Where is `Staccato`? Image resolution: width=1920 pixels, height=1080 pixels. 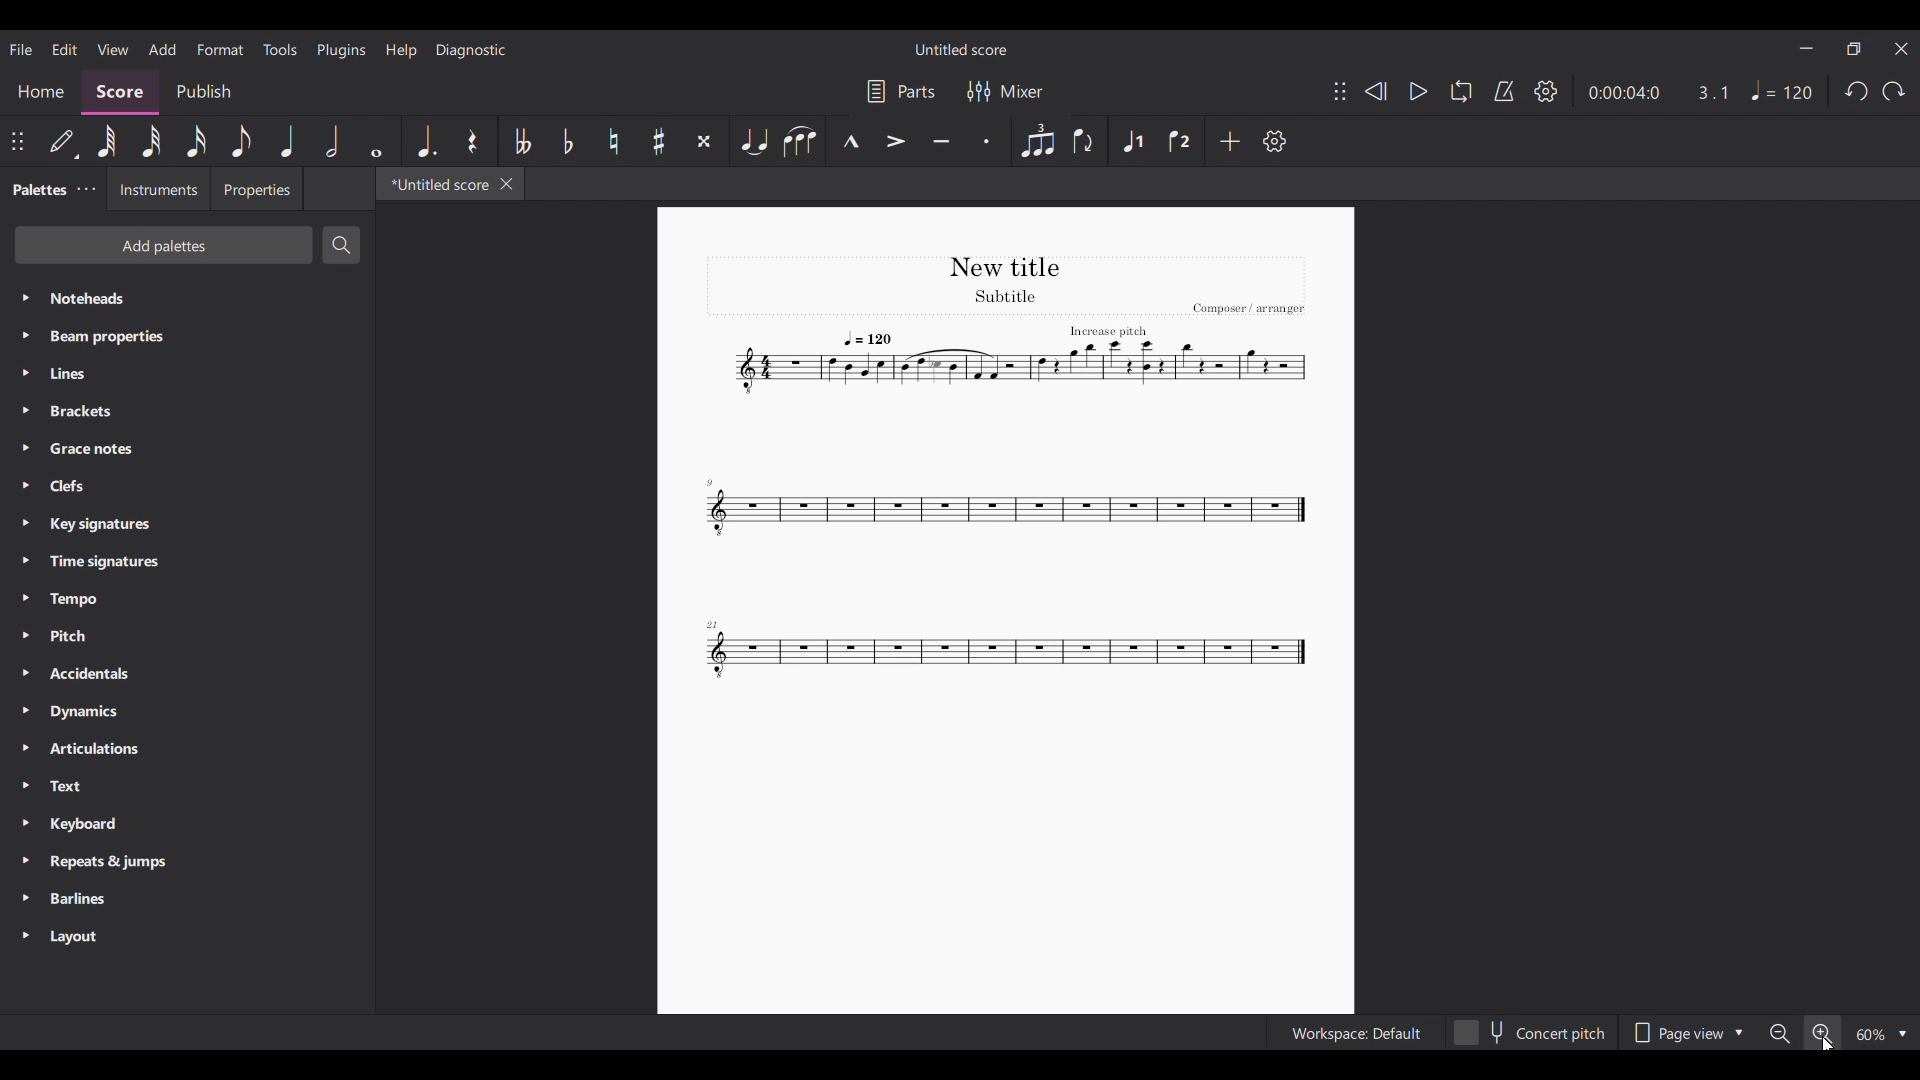 Staccato is located at coordinates (987, 142).